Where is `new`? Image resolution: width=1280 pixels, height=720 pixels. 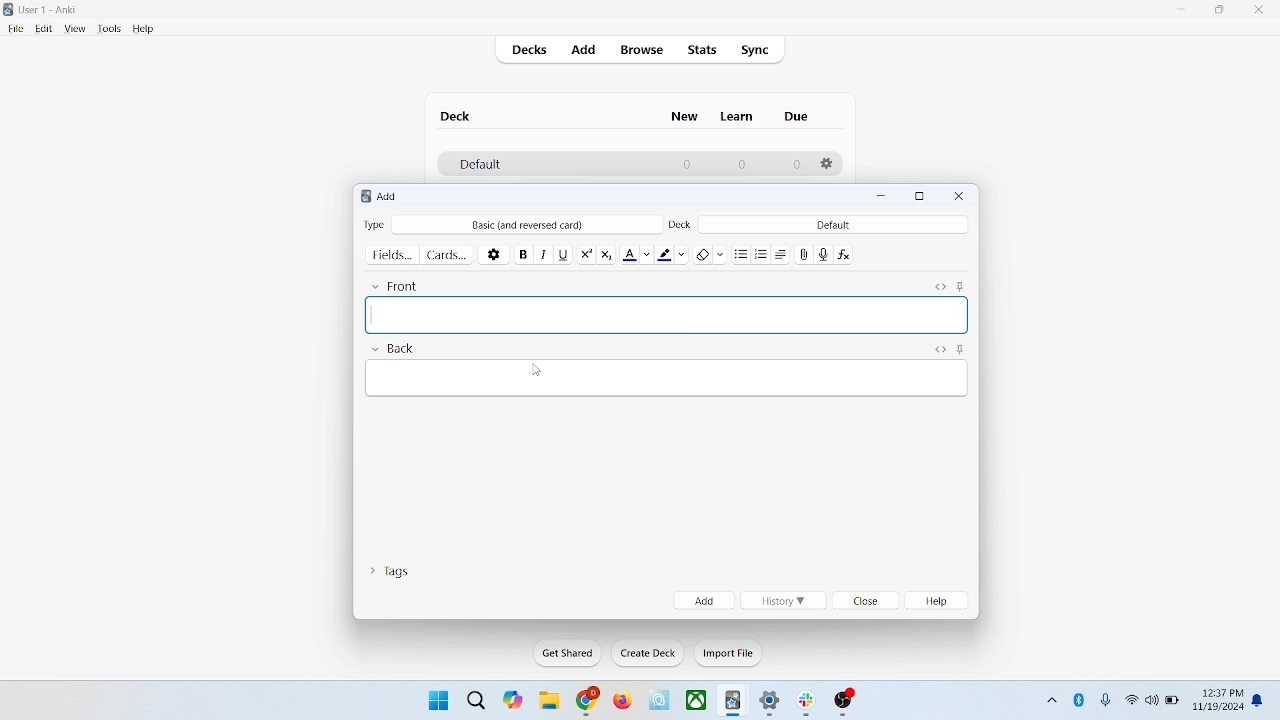
new is located at coordinates (685, 116).